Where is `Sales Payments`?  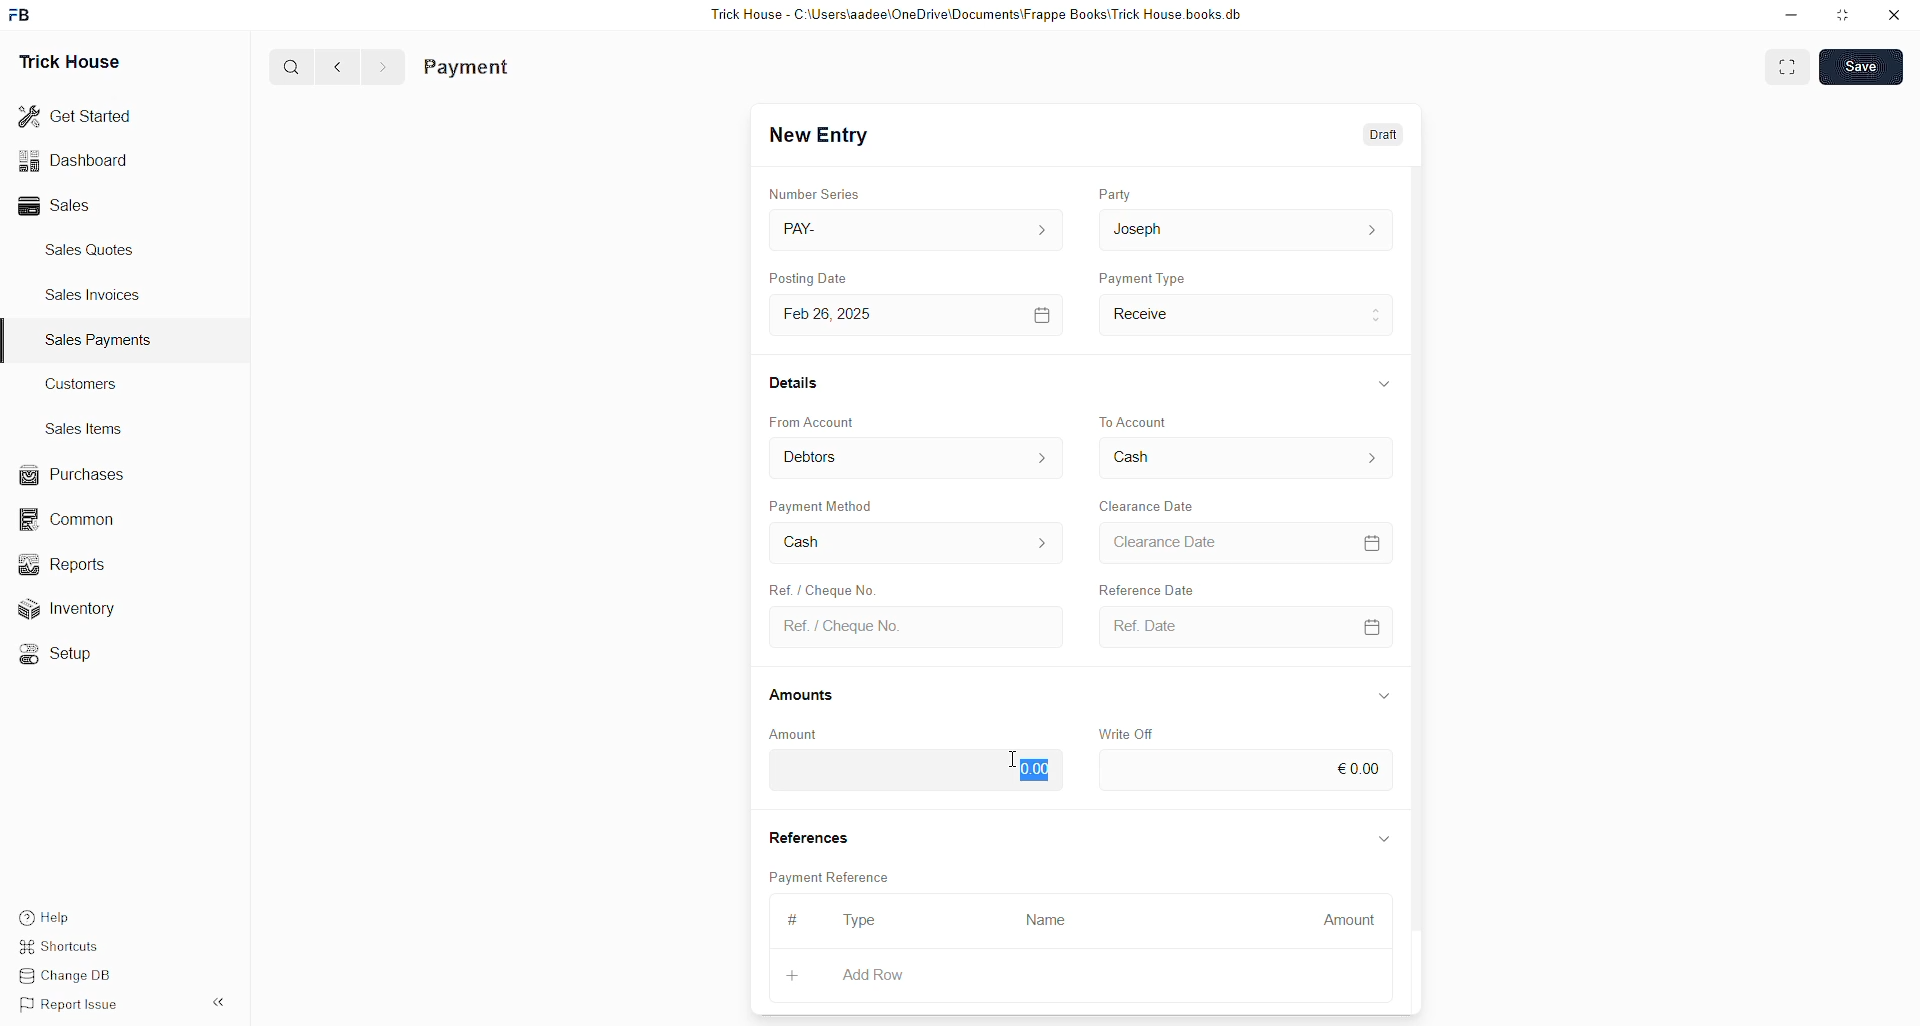 Sales Payments is located at coordinates (101, 340).